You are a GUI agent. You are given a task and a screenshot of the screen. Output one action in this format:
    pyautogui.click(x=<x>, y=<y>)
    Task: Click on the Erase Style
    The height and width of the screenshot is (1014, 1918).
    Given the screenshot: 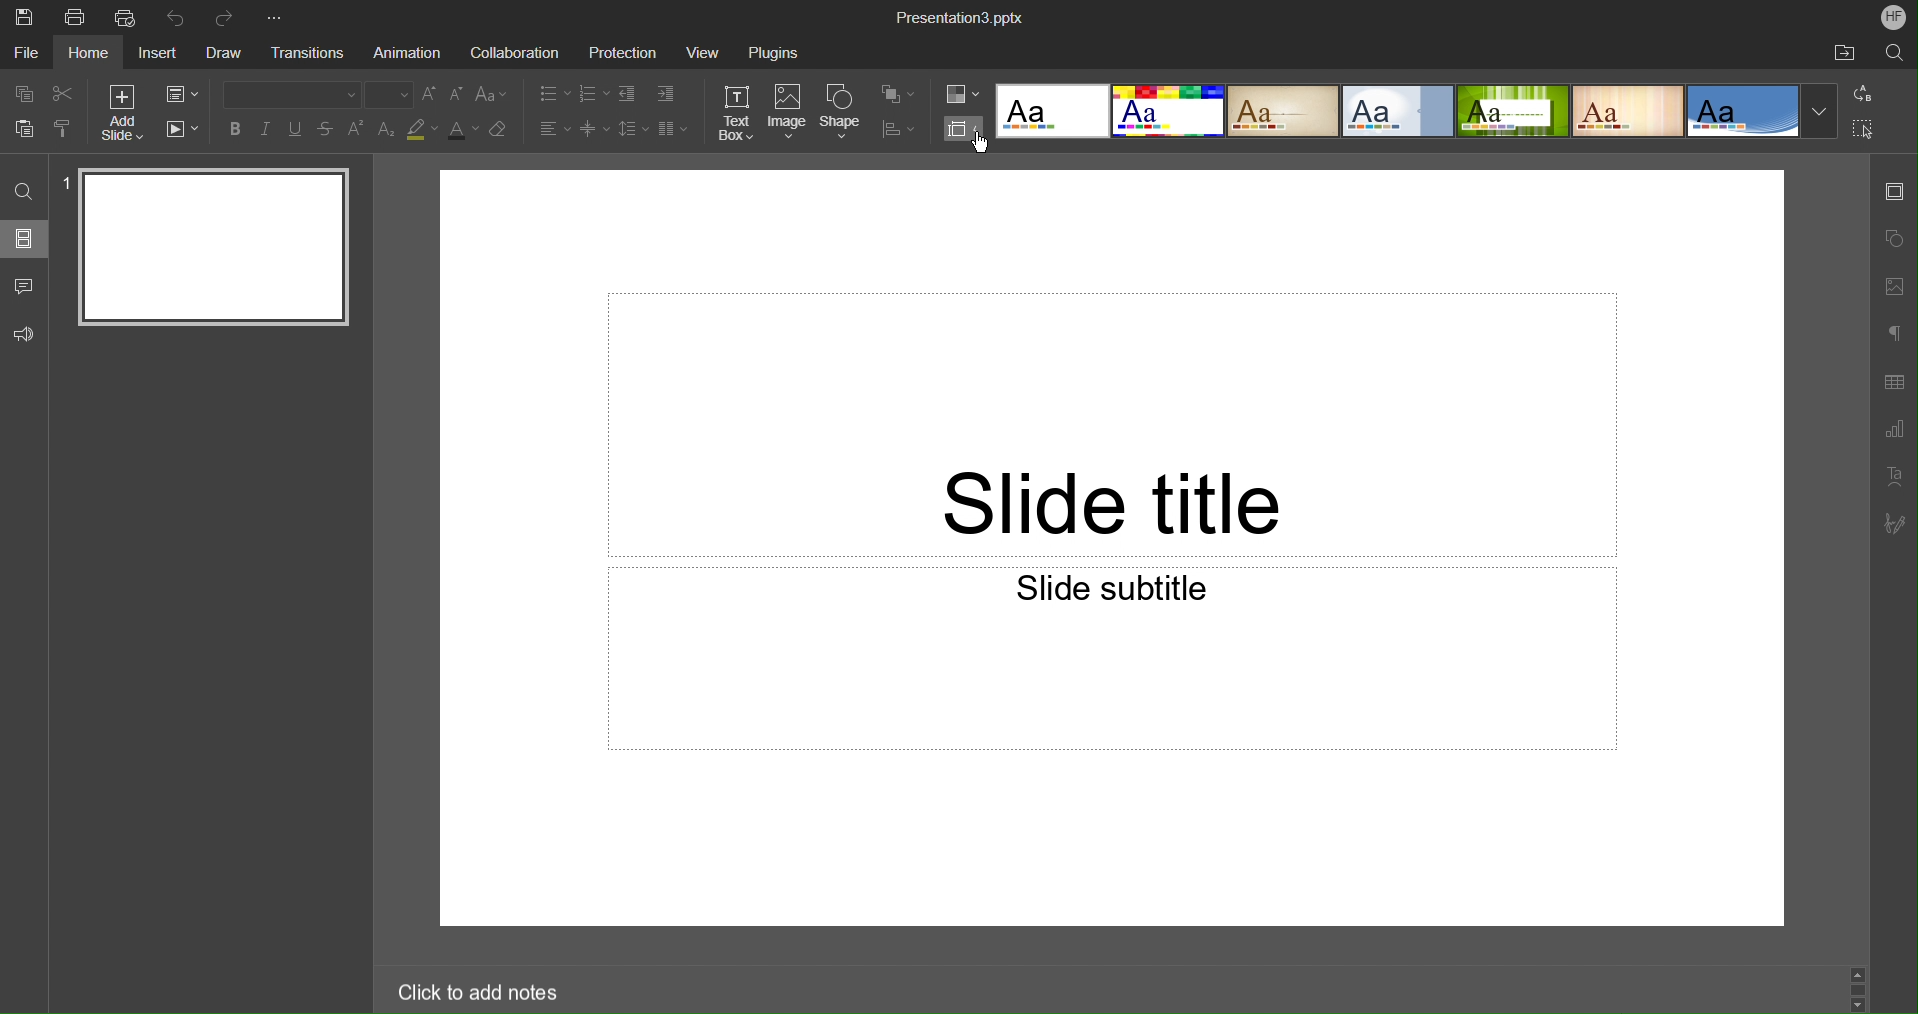 What is the action you would take?
    pyautogui.click(x=501, y=132)
    